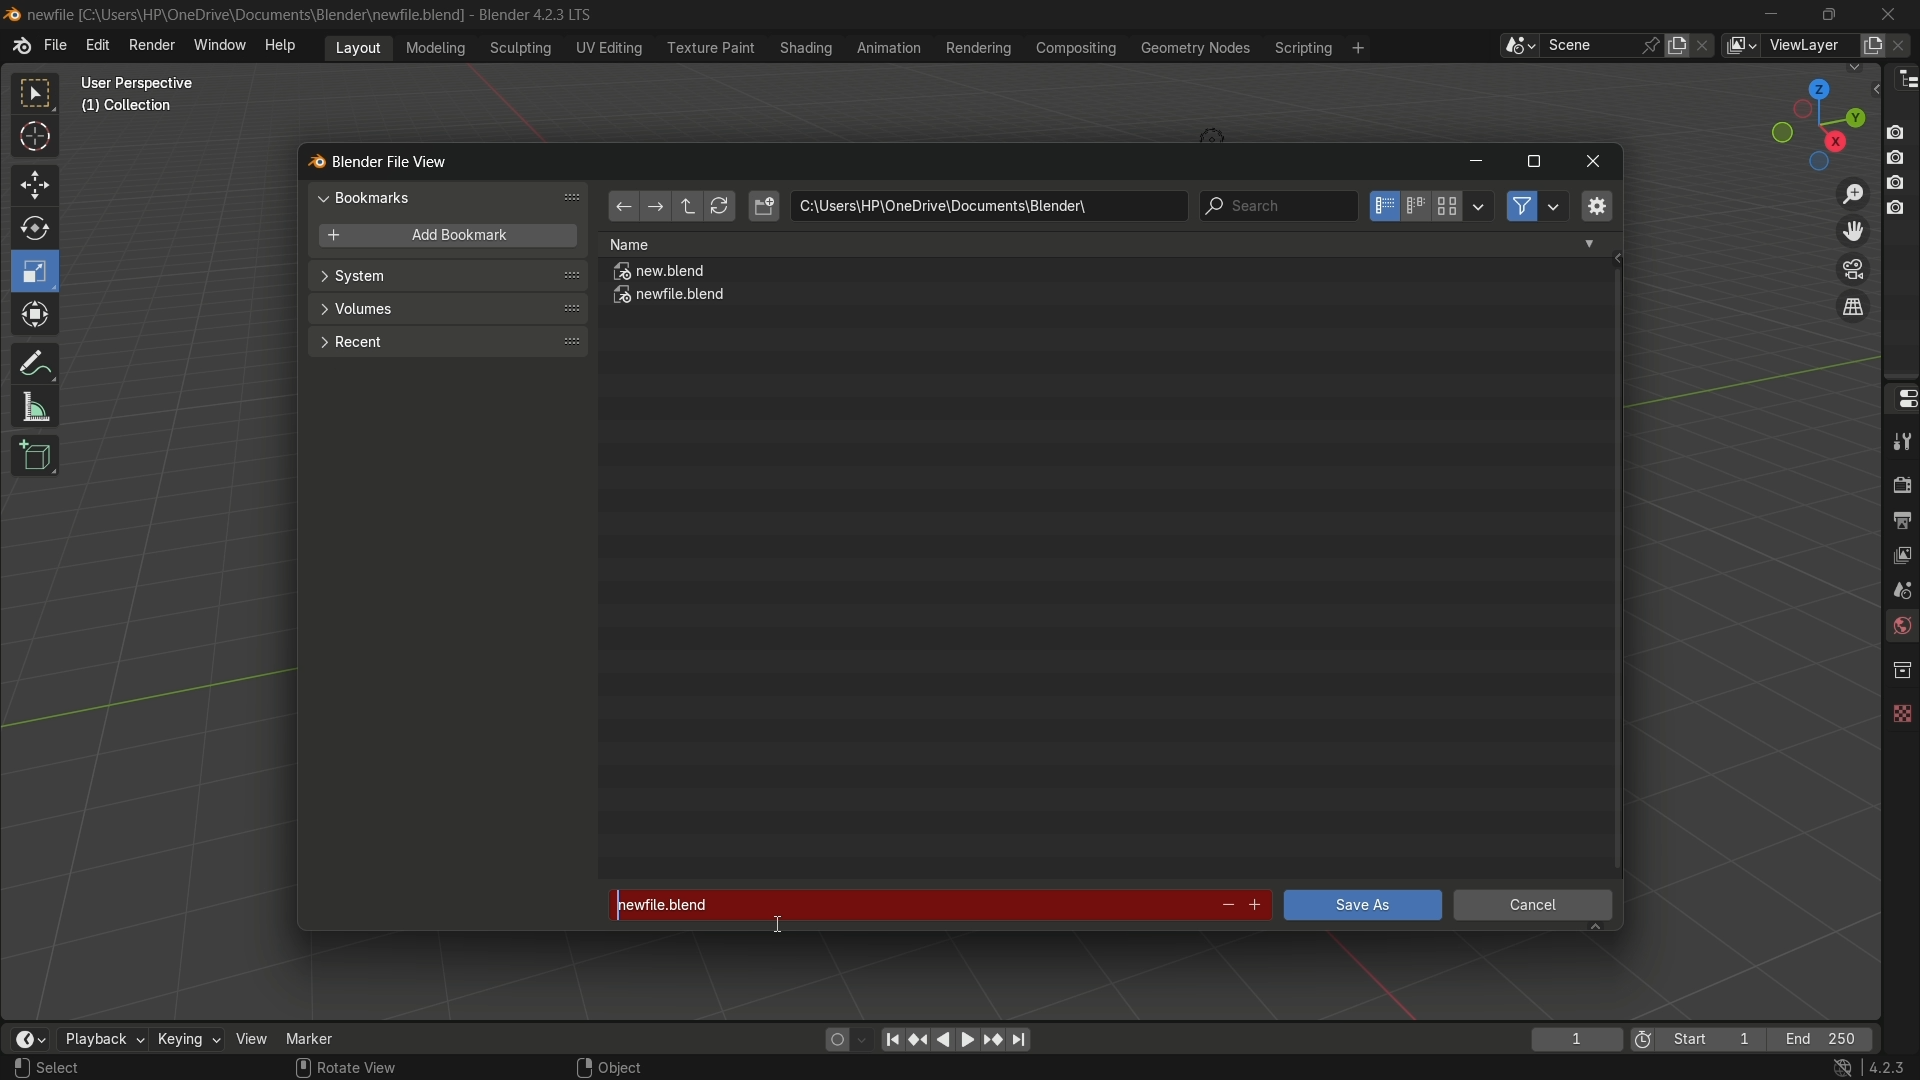 Image resolution: width=1920 pixels, height=1080 pixels. What do you see at coordinates (1853, 308) in the screenshot?
I see `switch current view layer` at bounding box center [1853, 308].